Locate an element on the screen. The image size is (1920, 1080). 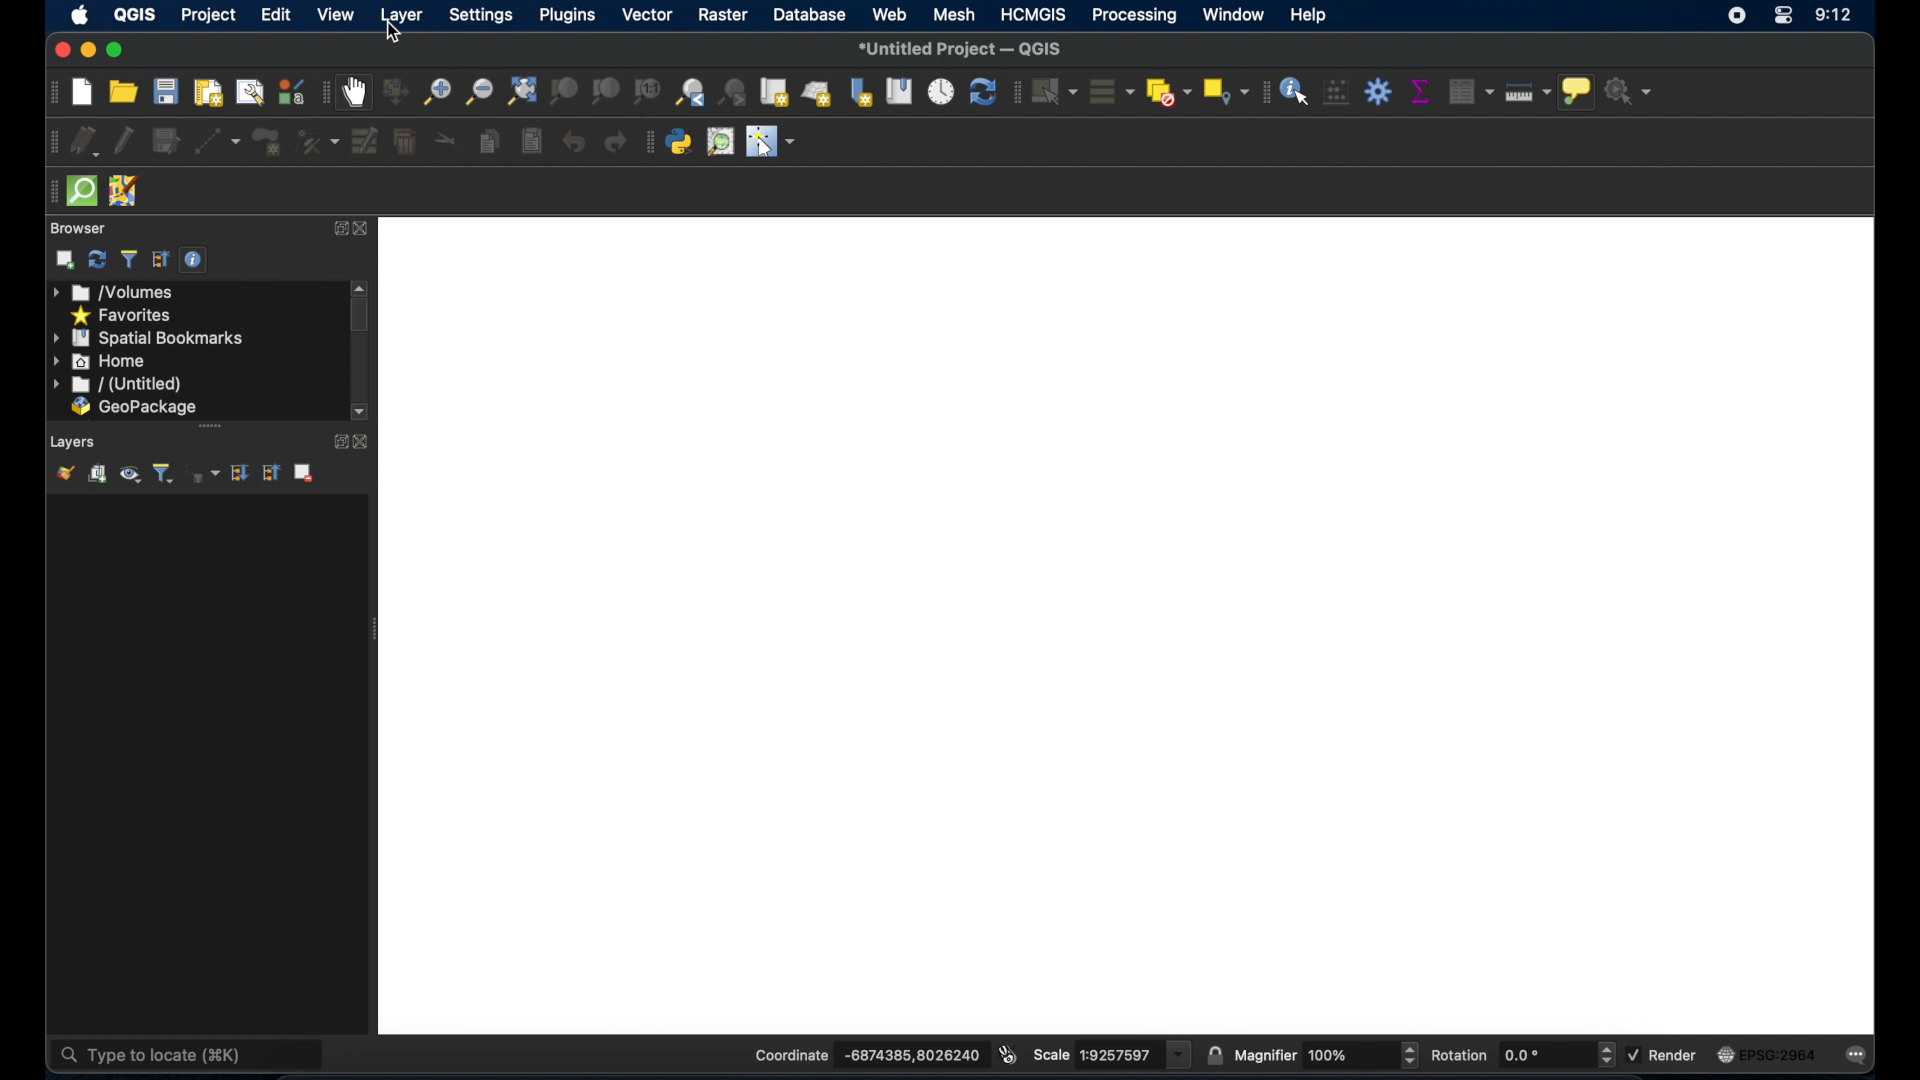
modify attributes is located at coordinates (364, 141).